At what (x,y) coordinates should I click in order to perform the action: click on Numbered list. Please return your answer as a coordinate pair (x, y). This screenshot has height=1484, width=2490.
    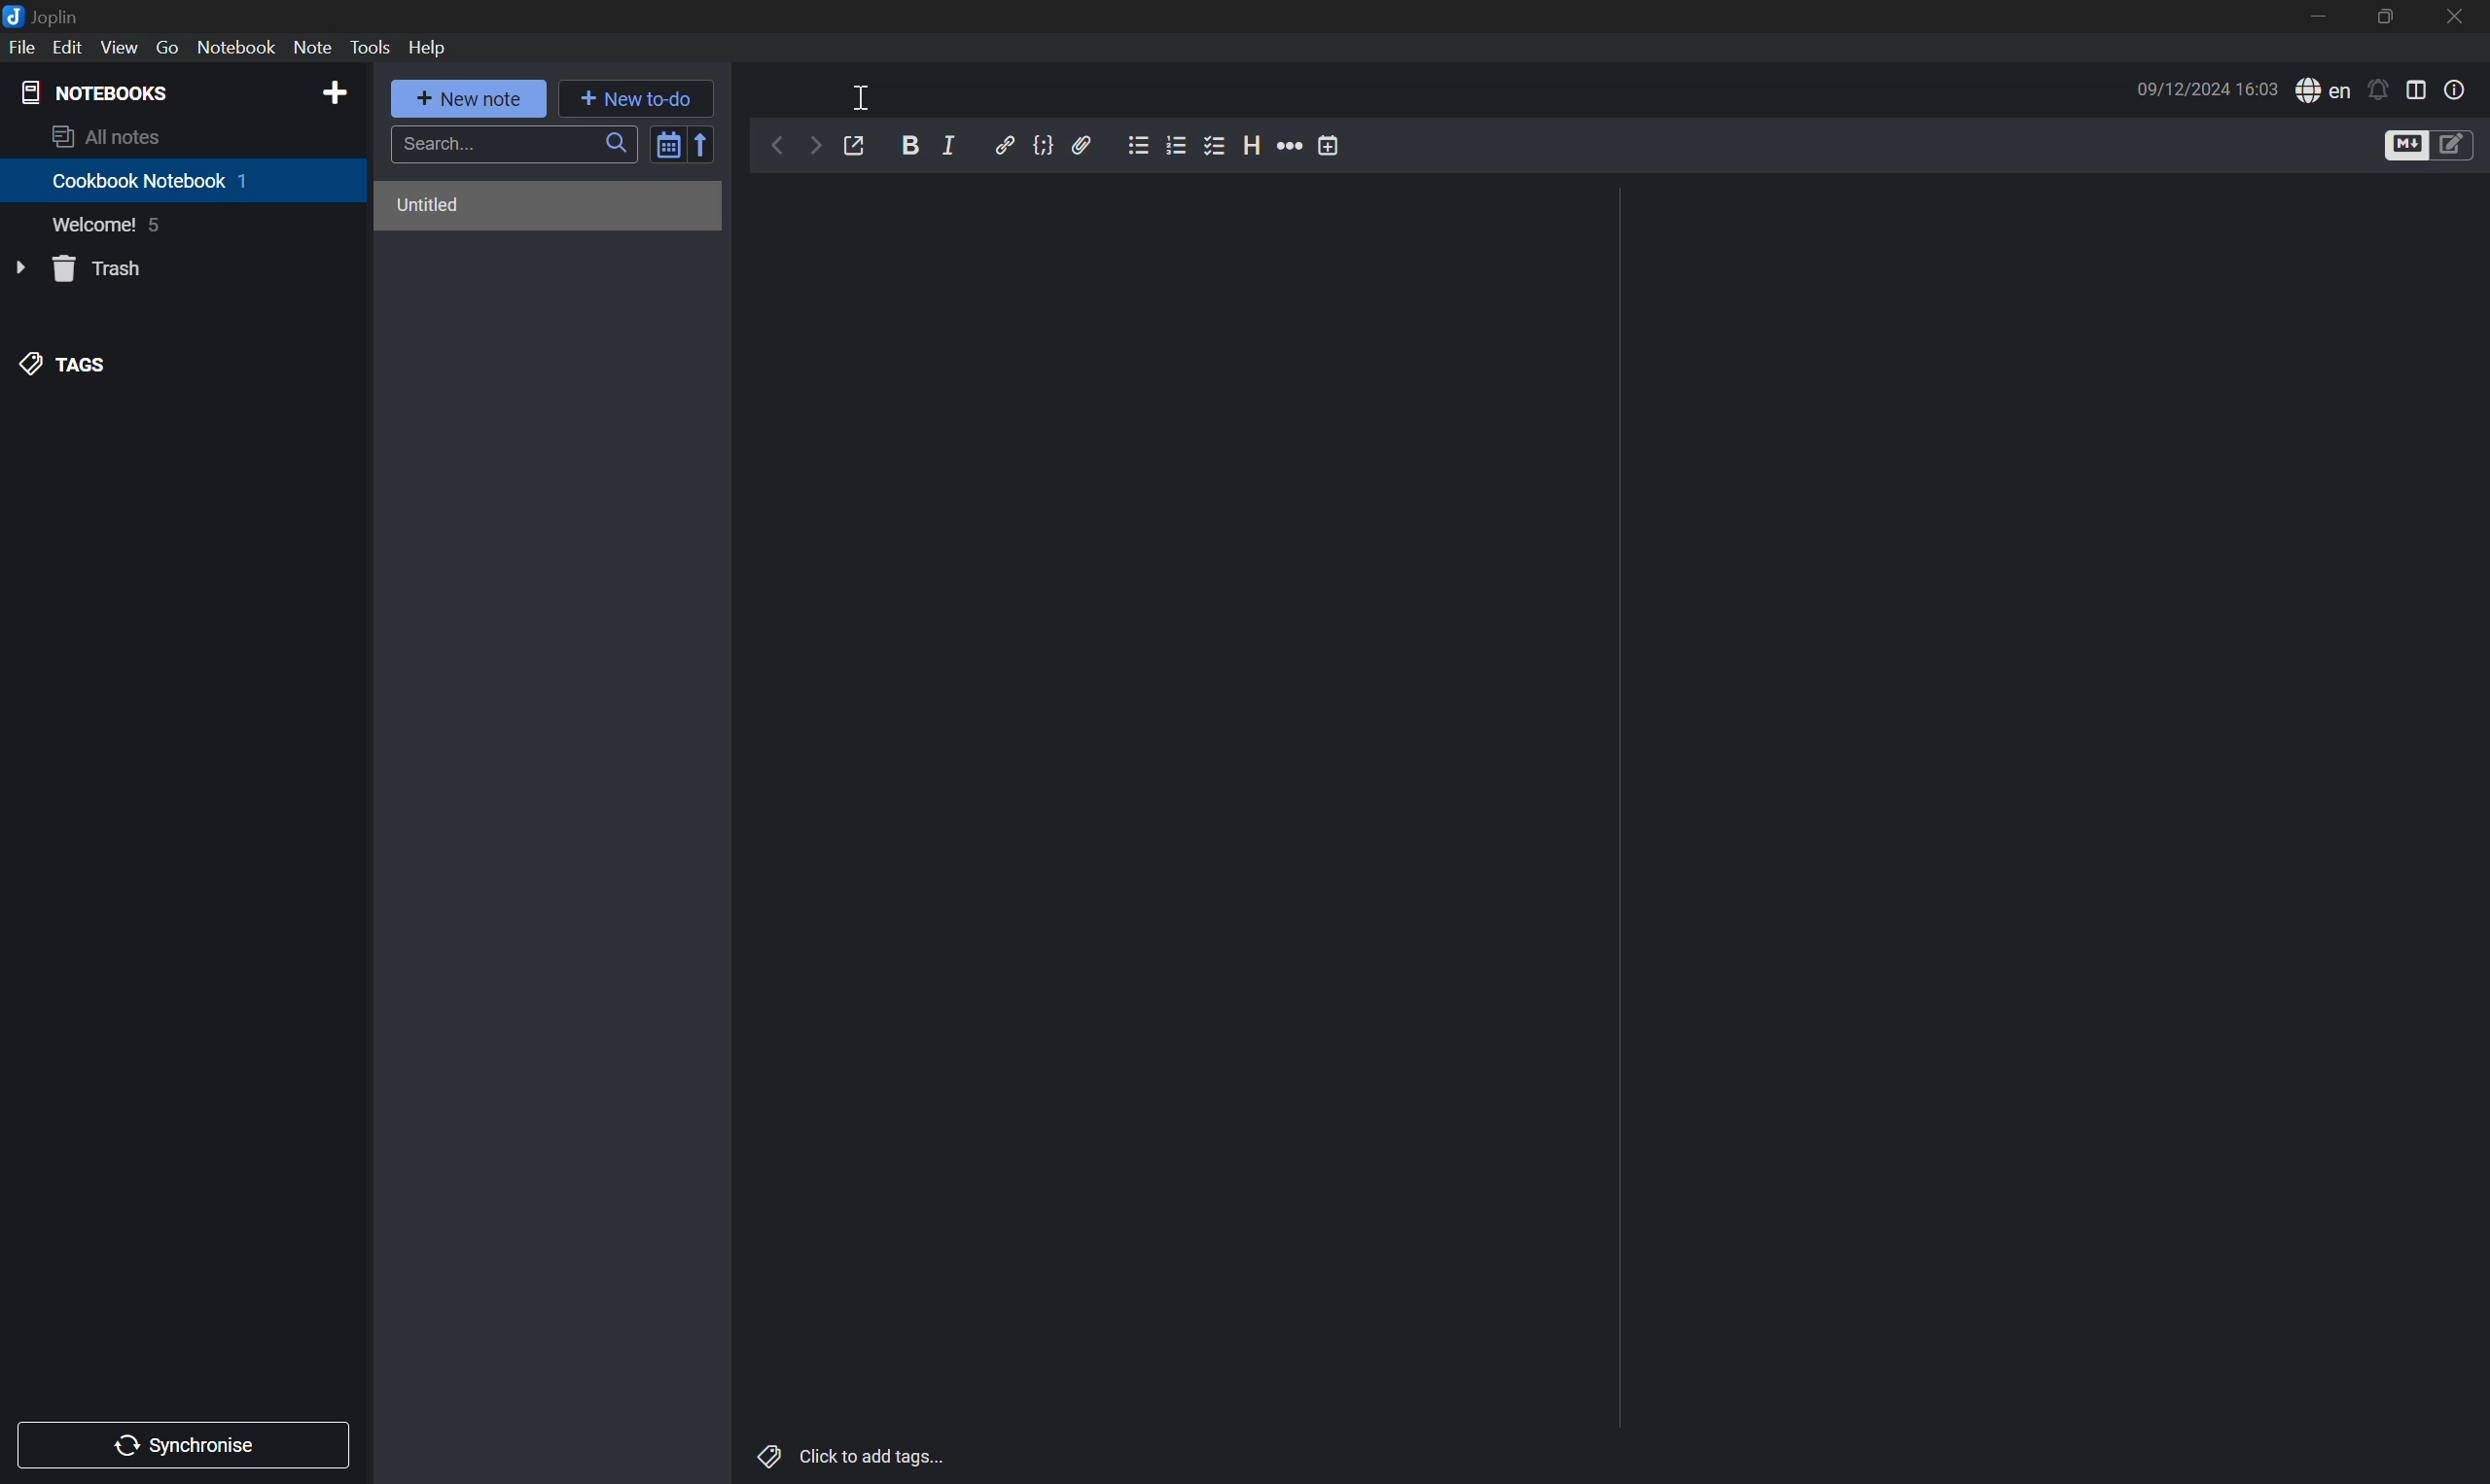
    Looking at the image, I should click on (1175, 143).